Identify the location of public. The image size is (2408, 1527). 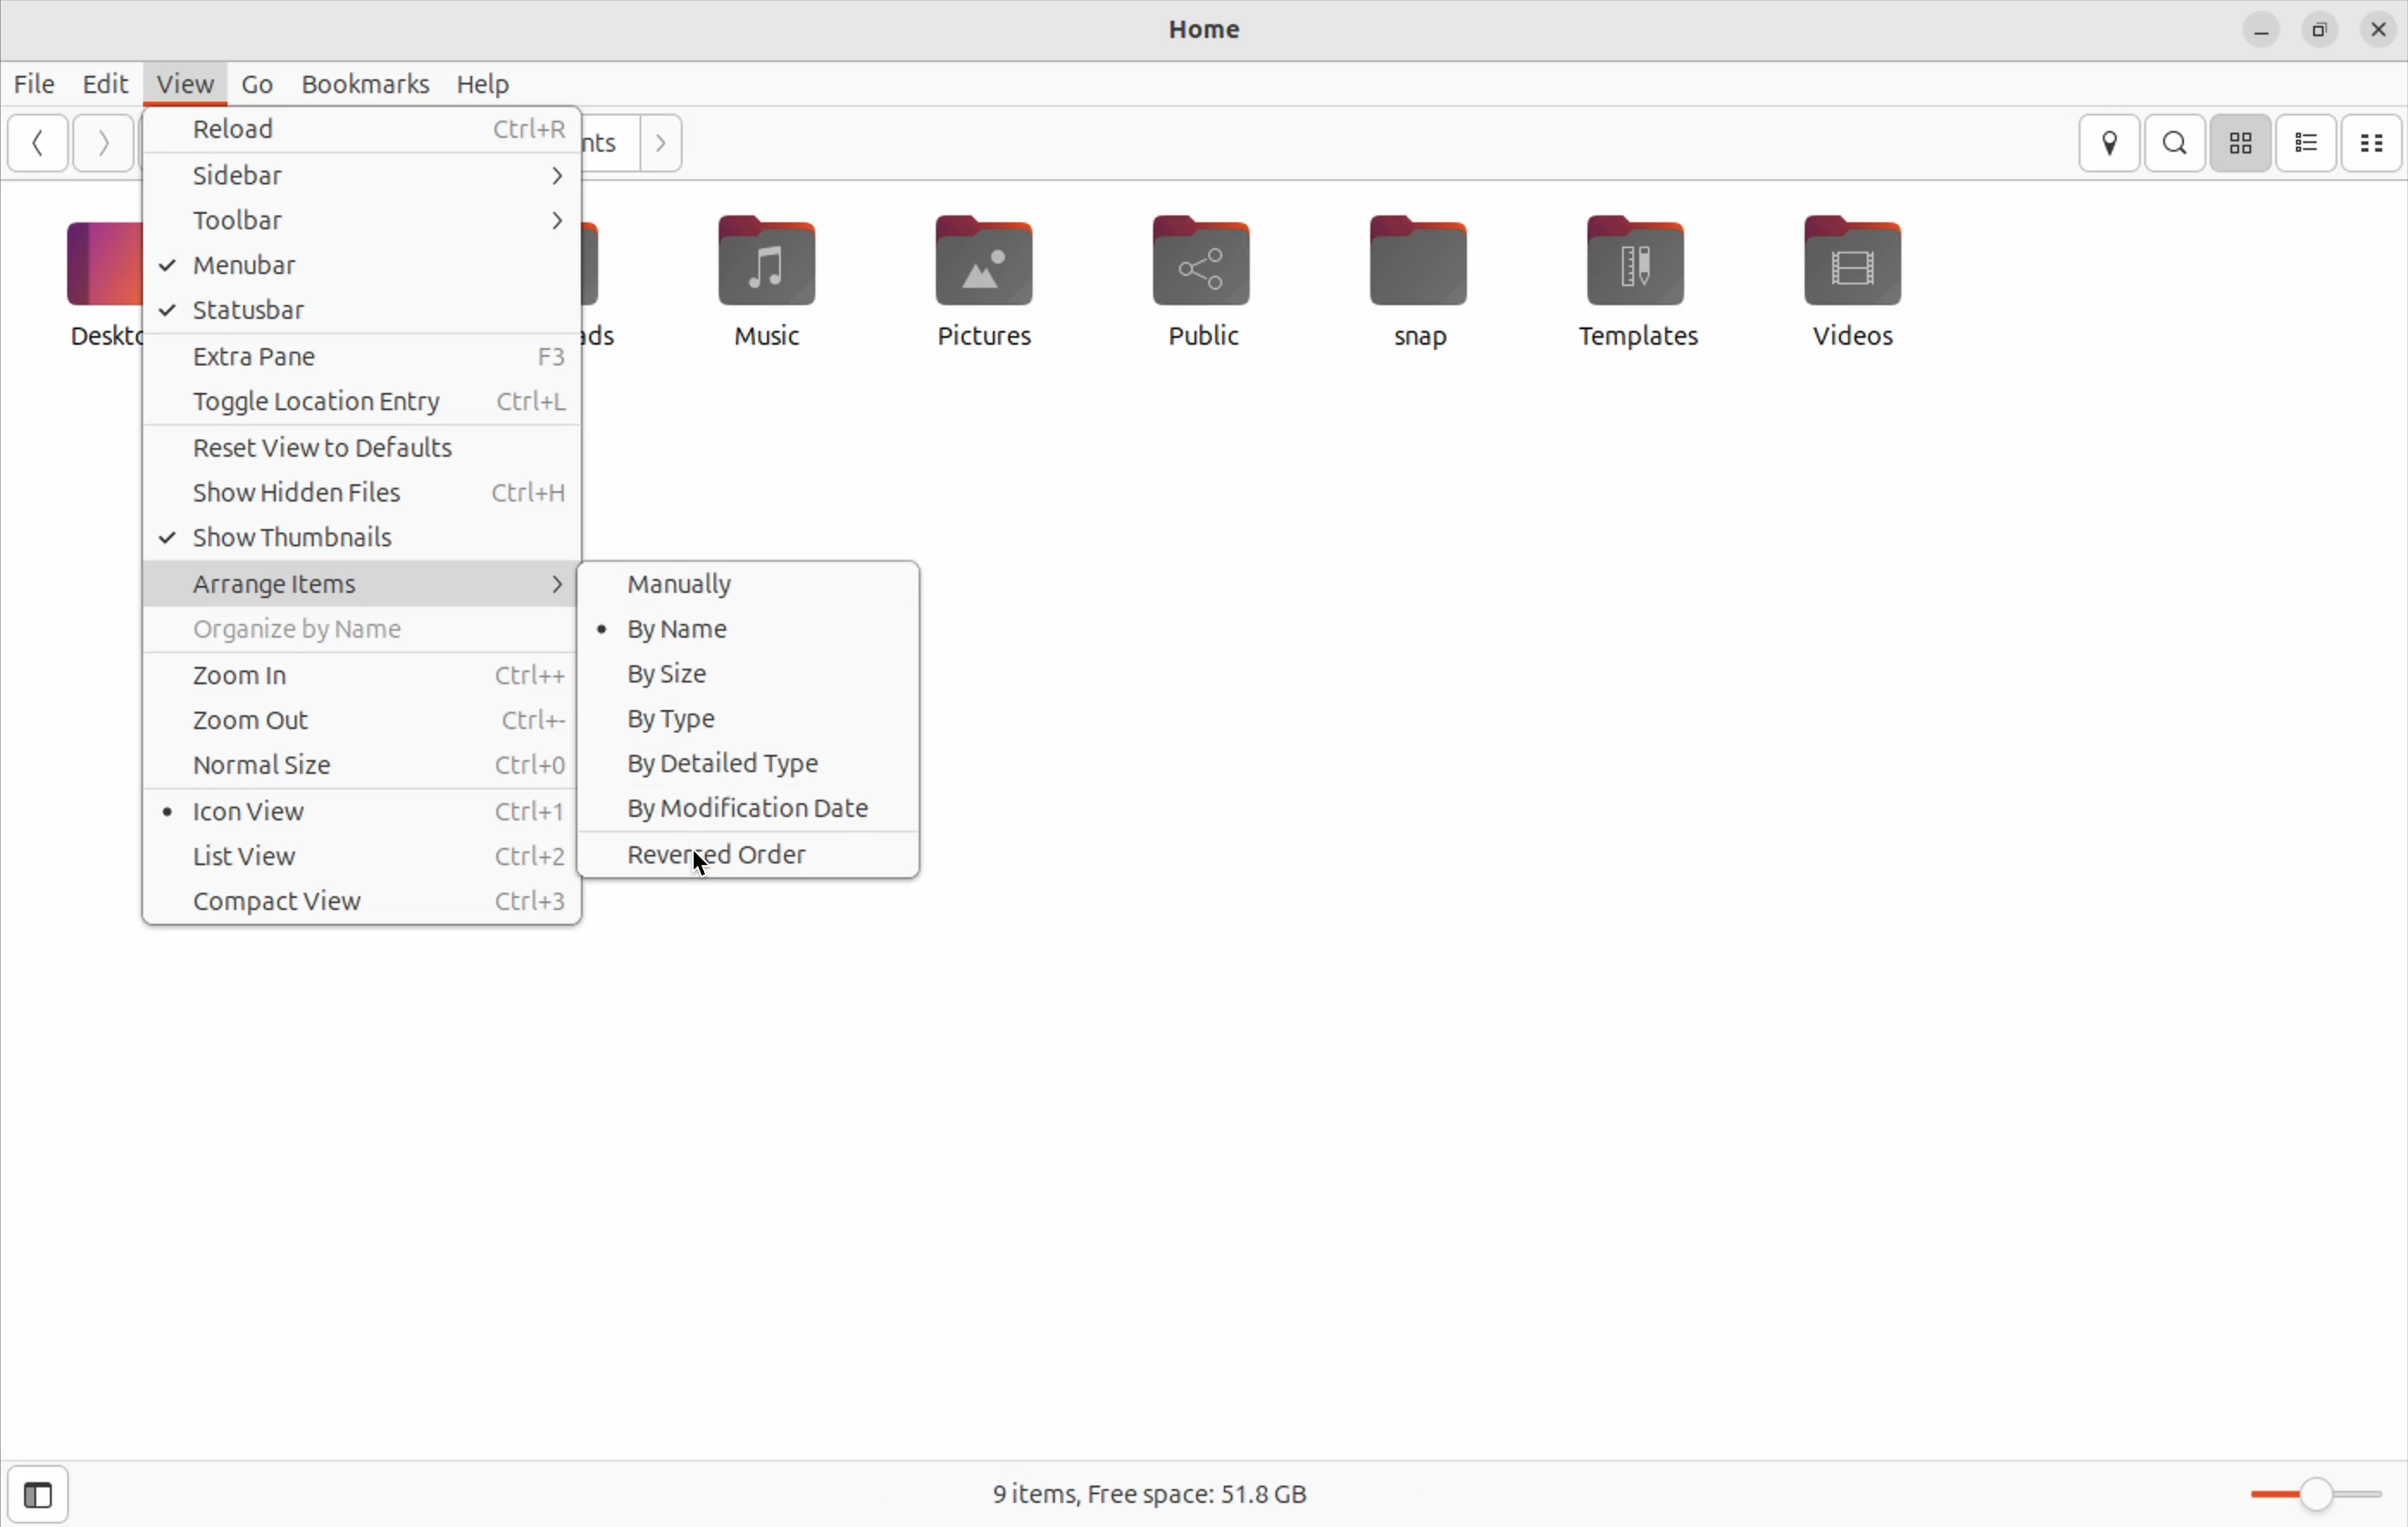
(1220, 277).